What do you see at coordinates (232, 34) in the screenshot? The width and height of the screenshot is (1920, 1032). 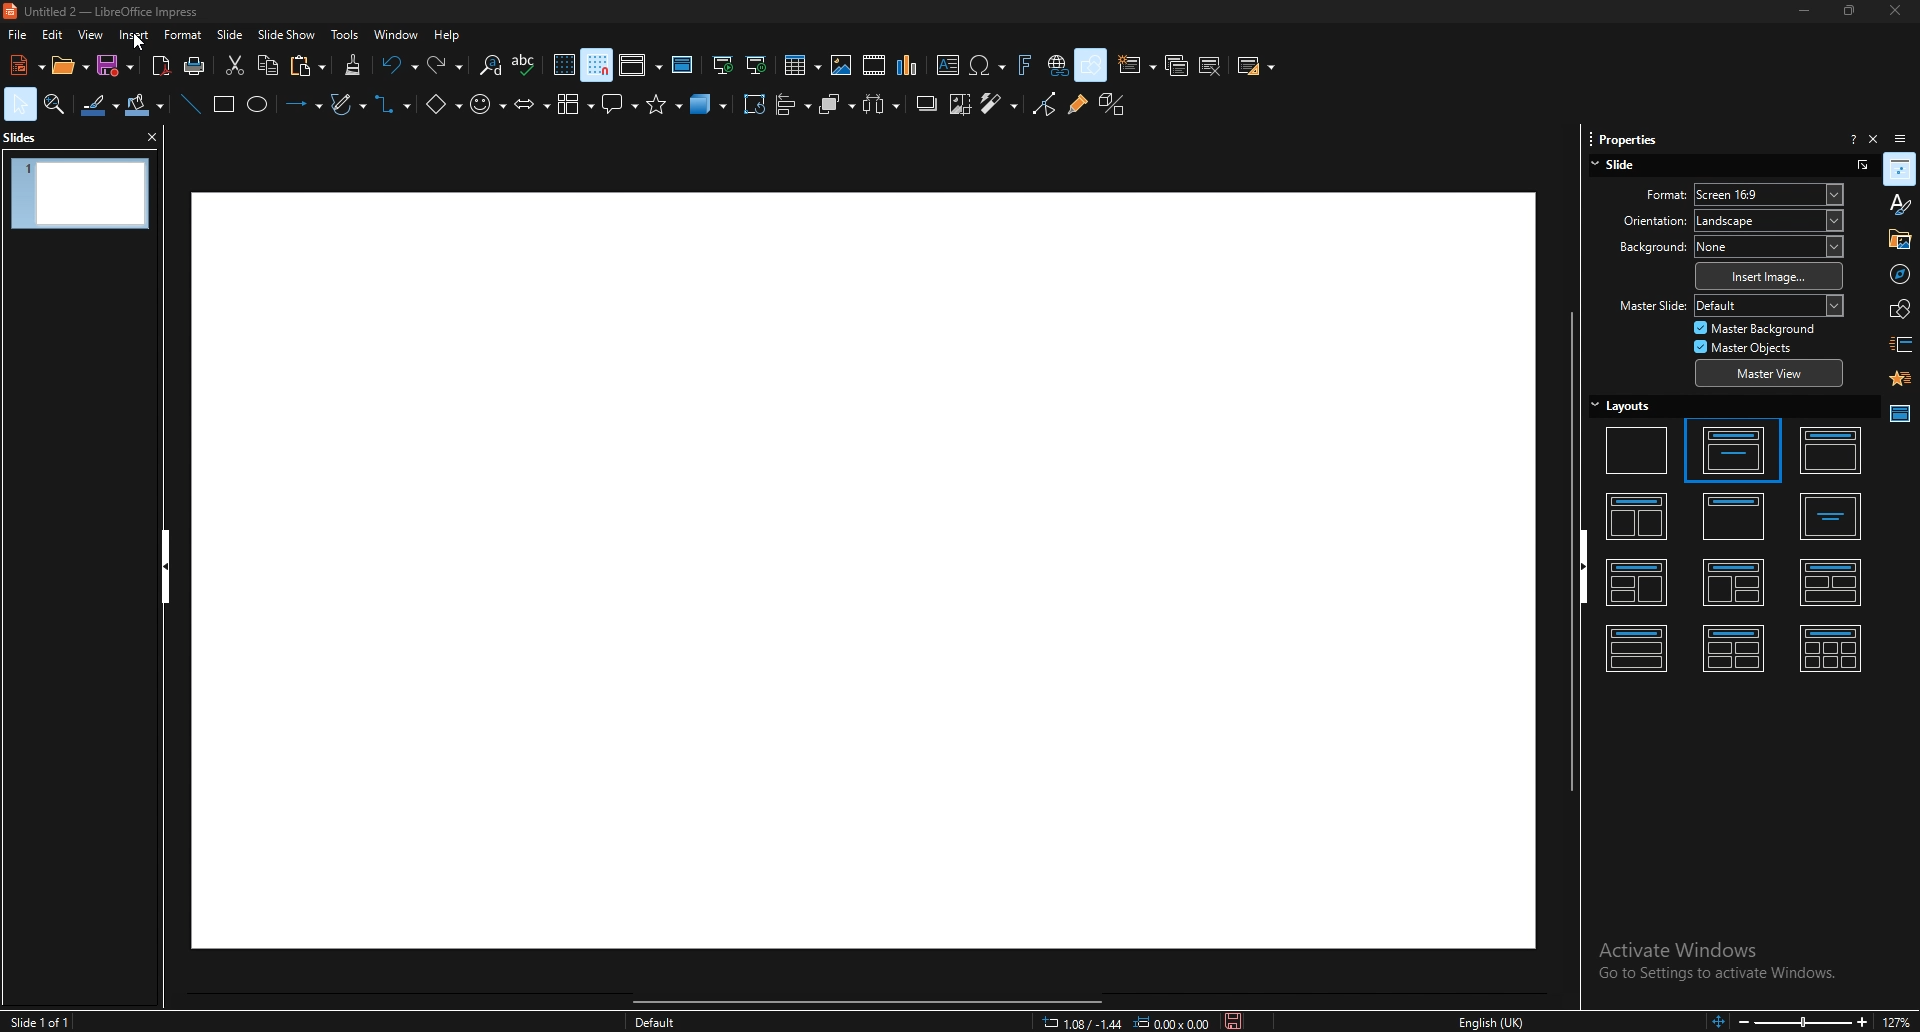 I see `slide` at bounding box center [232, 34].